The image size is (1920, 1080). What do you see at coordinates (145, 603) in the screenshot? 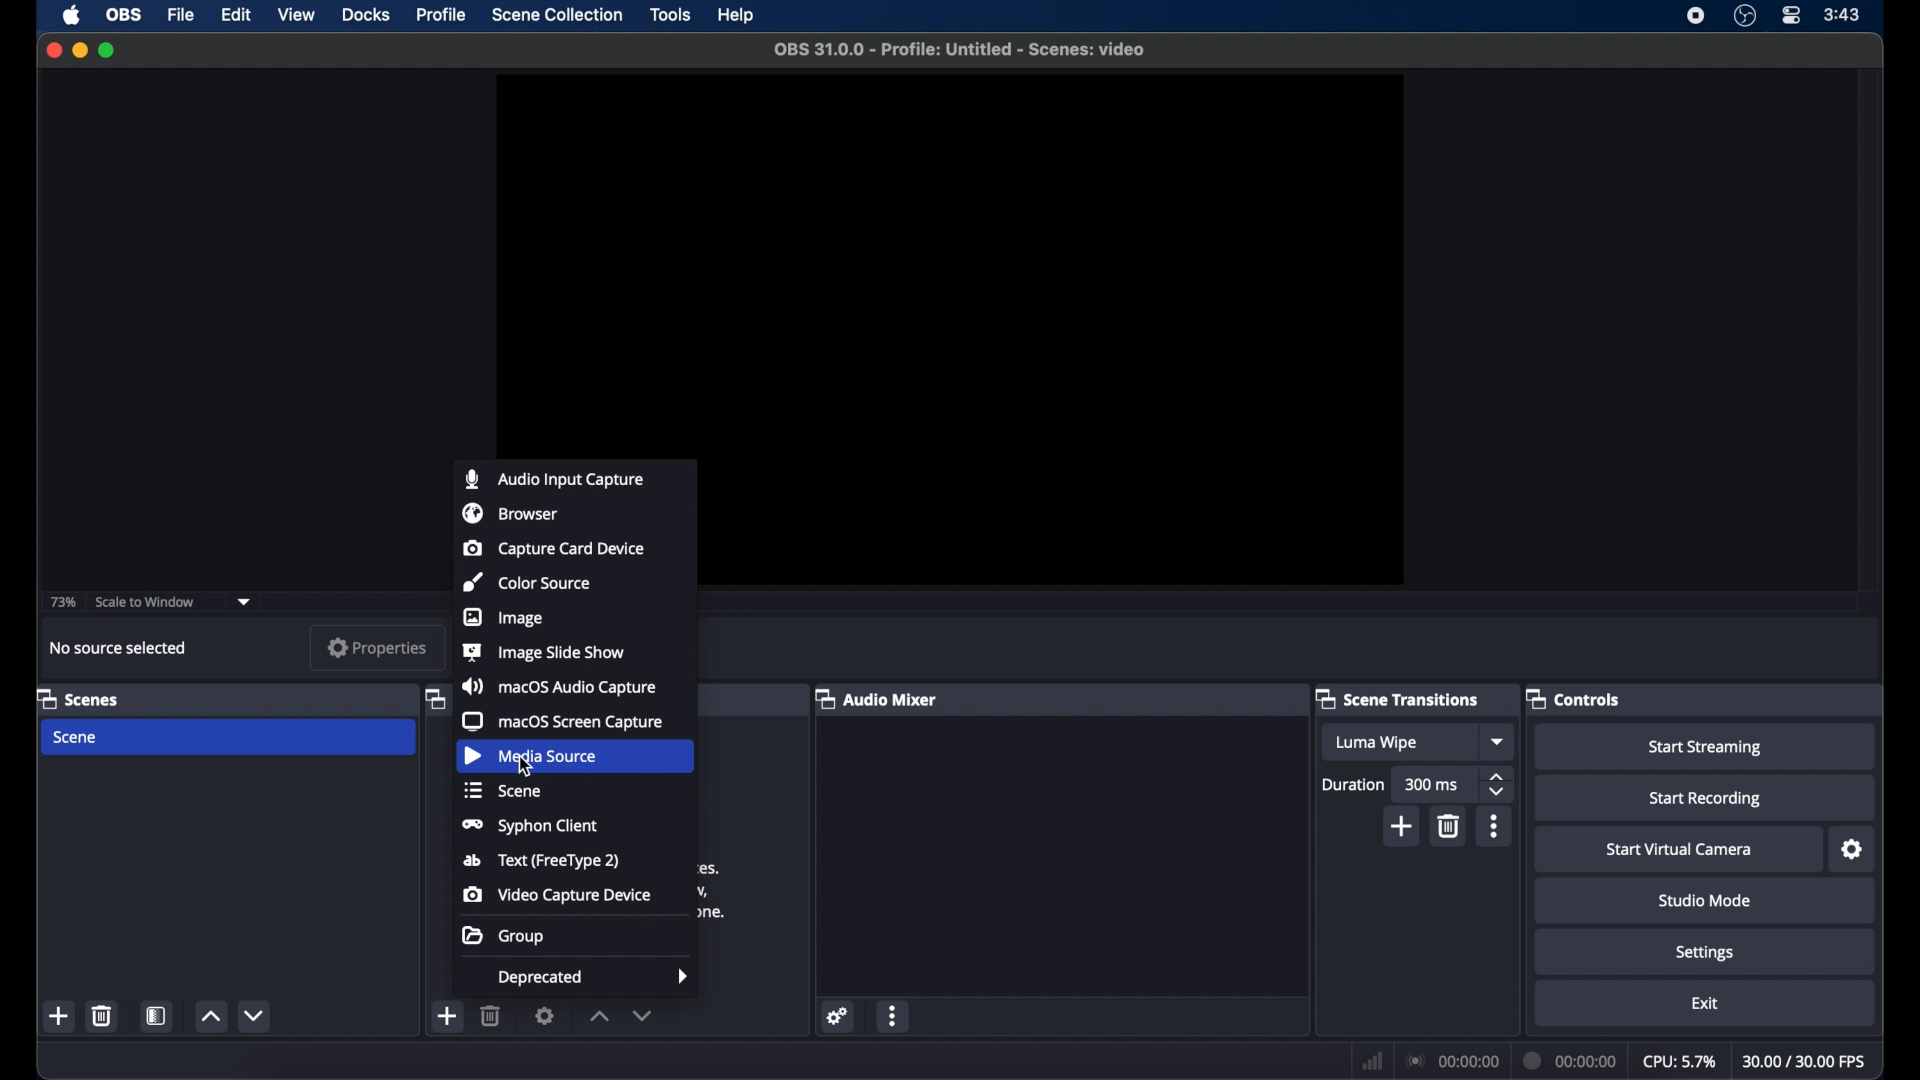
I see `scale  to window` at bounding box center [145, 603].